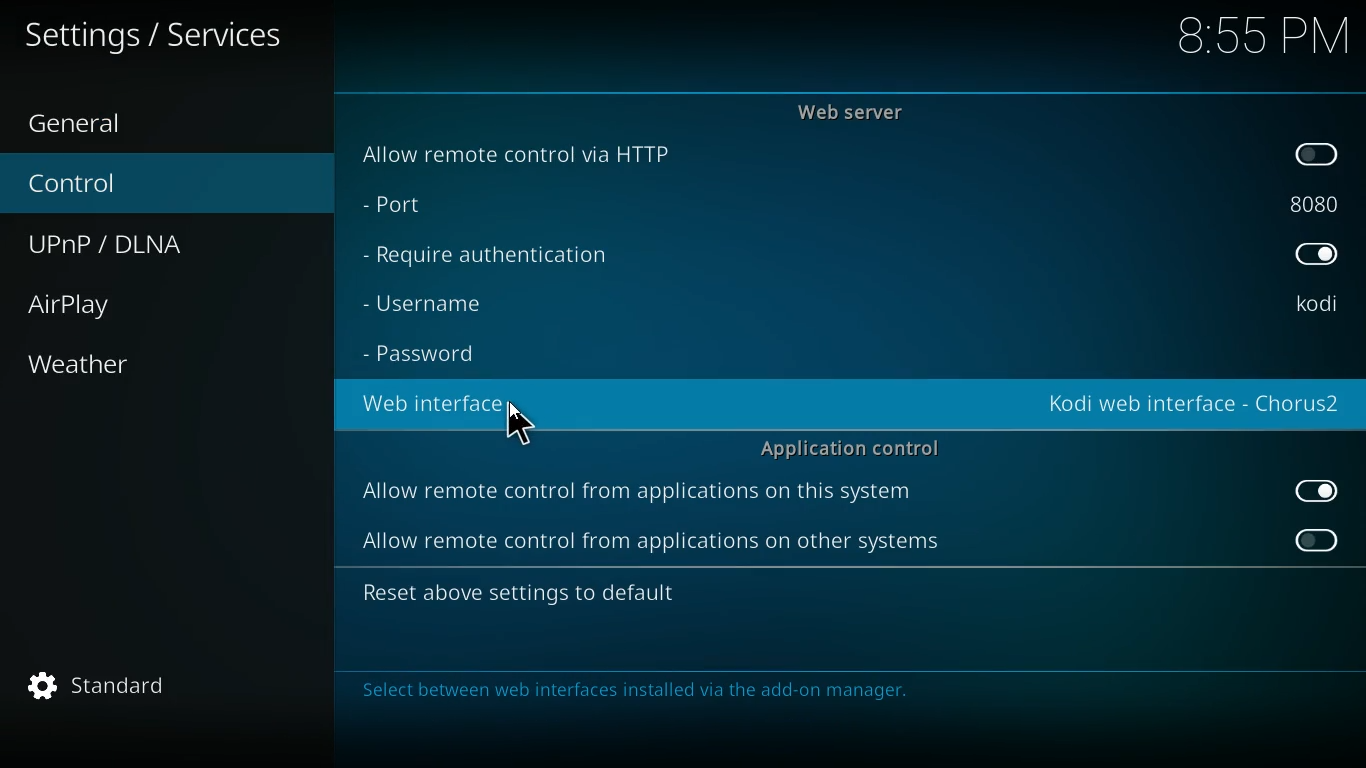 The width and height of the screenshot is (1366, 768). What do you see at coordinates (1315, 305) in the screenshot?
I see `username` at bounding box center [1315, 305].